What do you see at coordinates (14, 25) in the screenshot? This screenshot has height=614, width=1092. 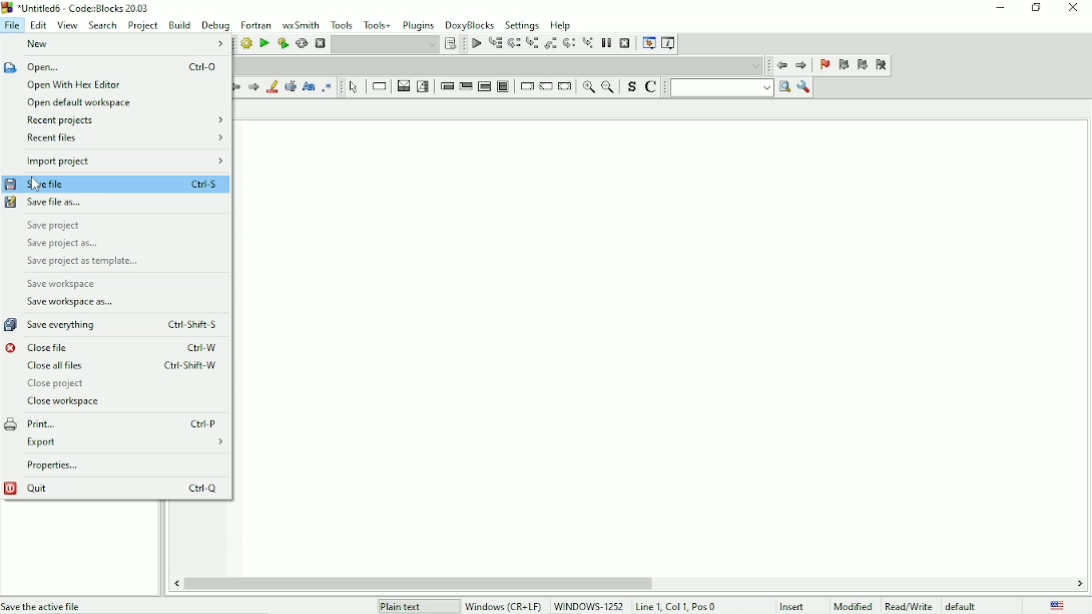 I see `File` at bounding box center [14, 25].